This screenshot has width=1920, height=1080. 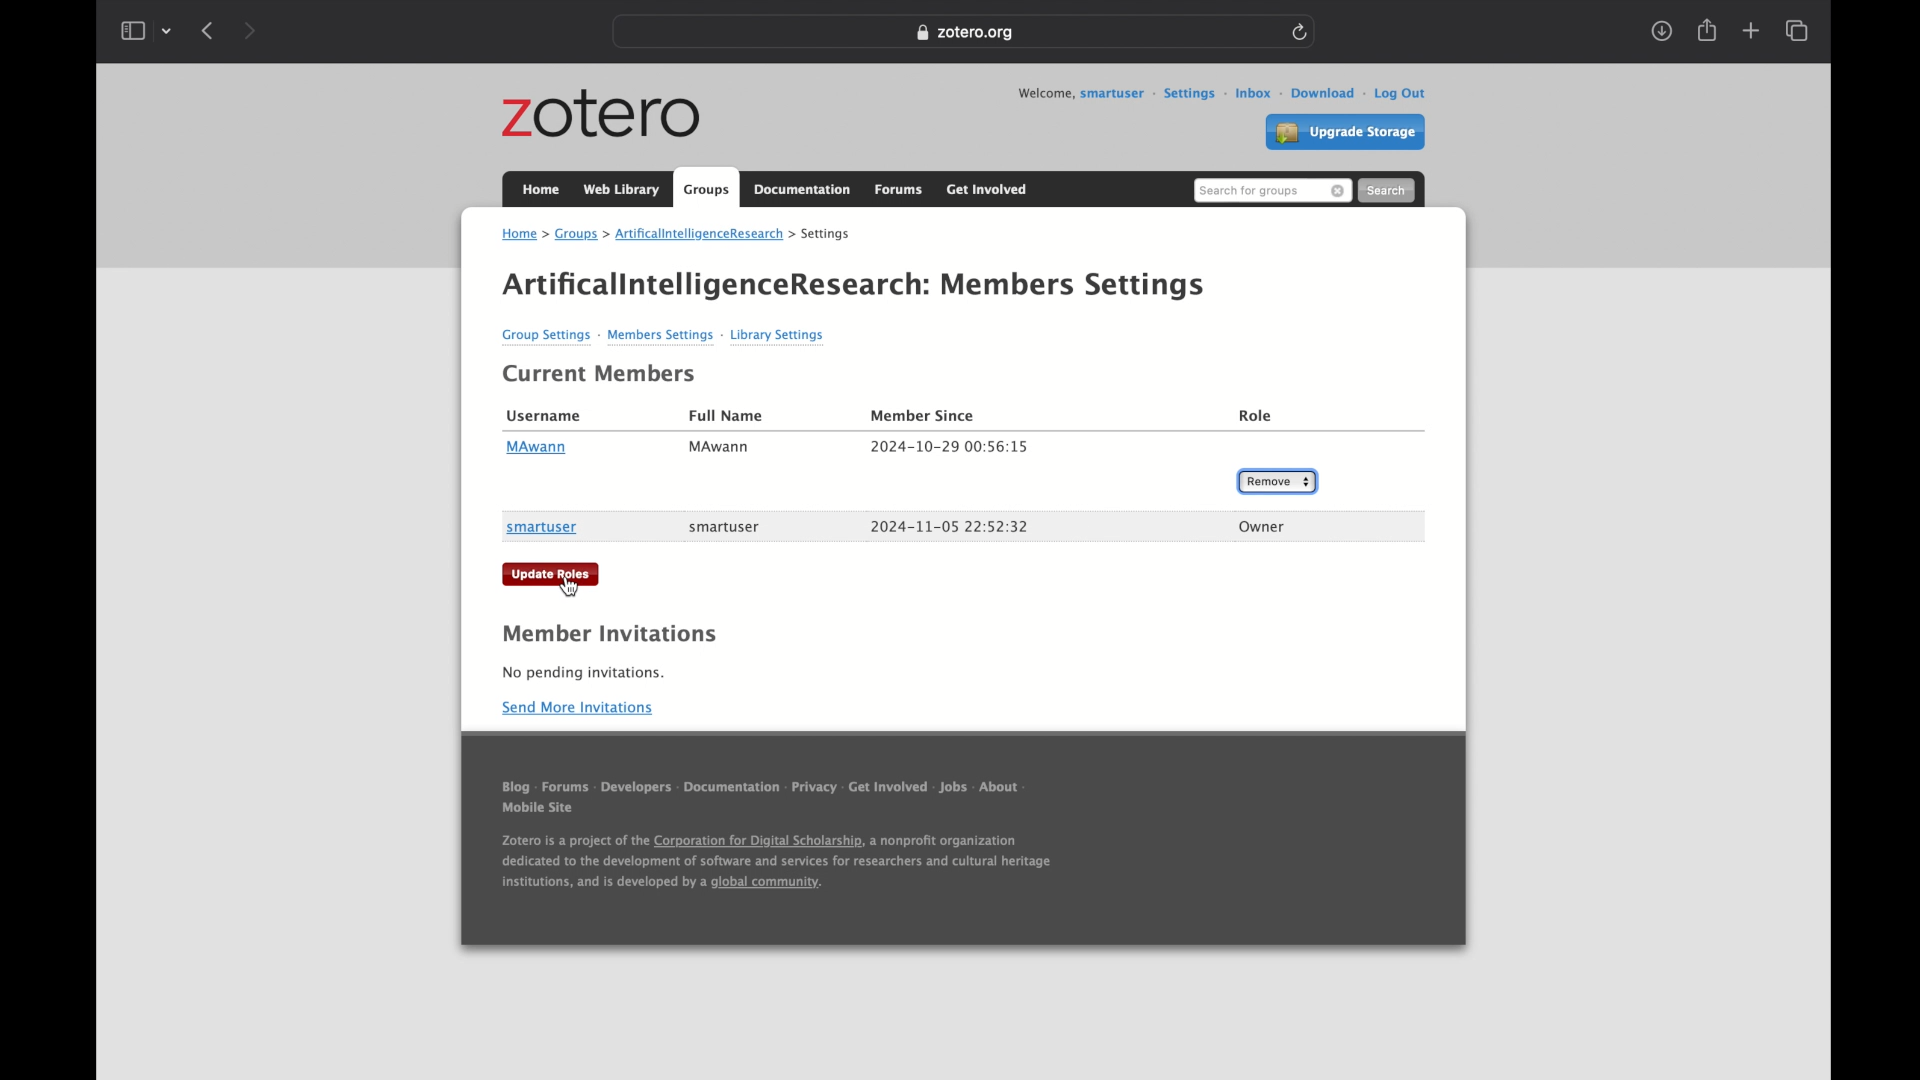 What do you see at coordinates (542, 529) in the screenshot?
I see `smartuser` at bounding box center [542, 529].